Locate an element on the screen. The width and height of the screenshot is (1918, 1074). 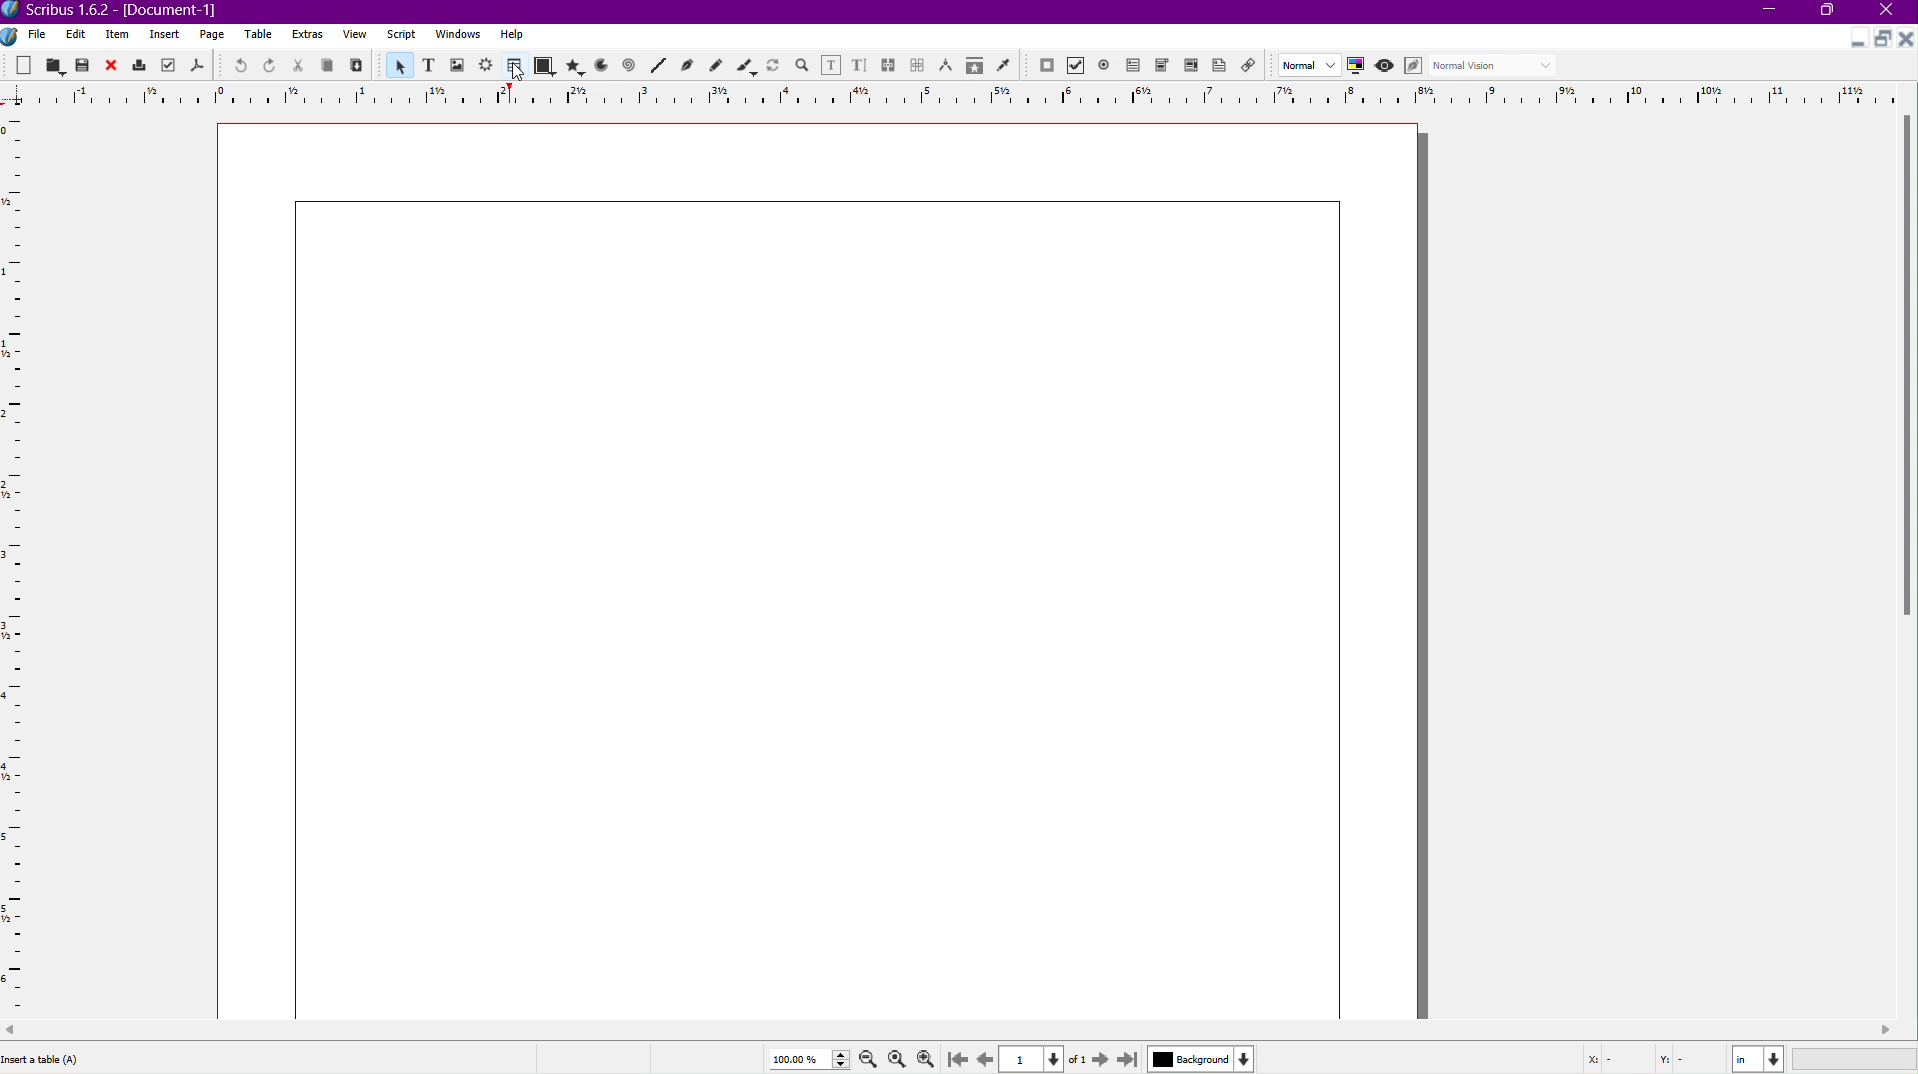
Open is located at coordinates (54, 64).